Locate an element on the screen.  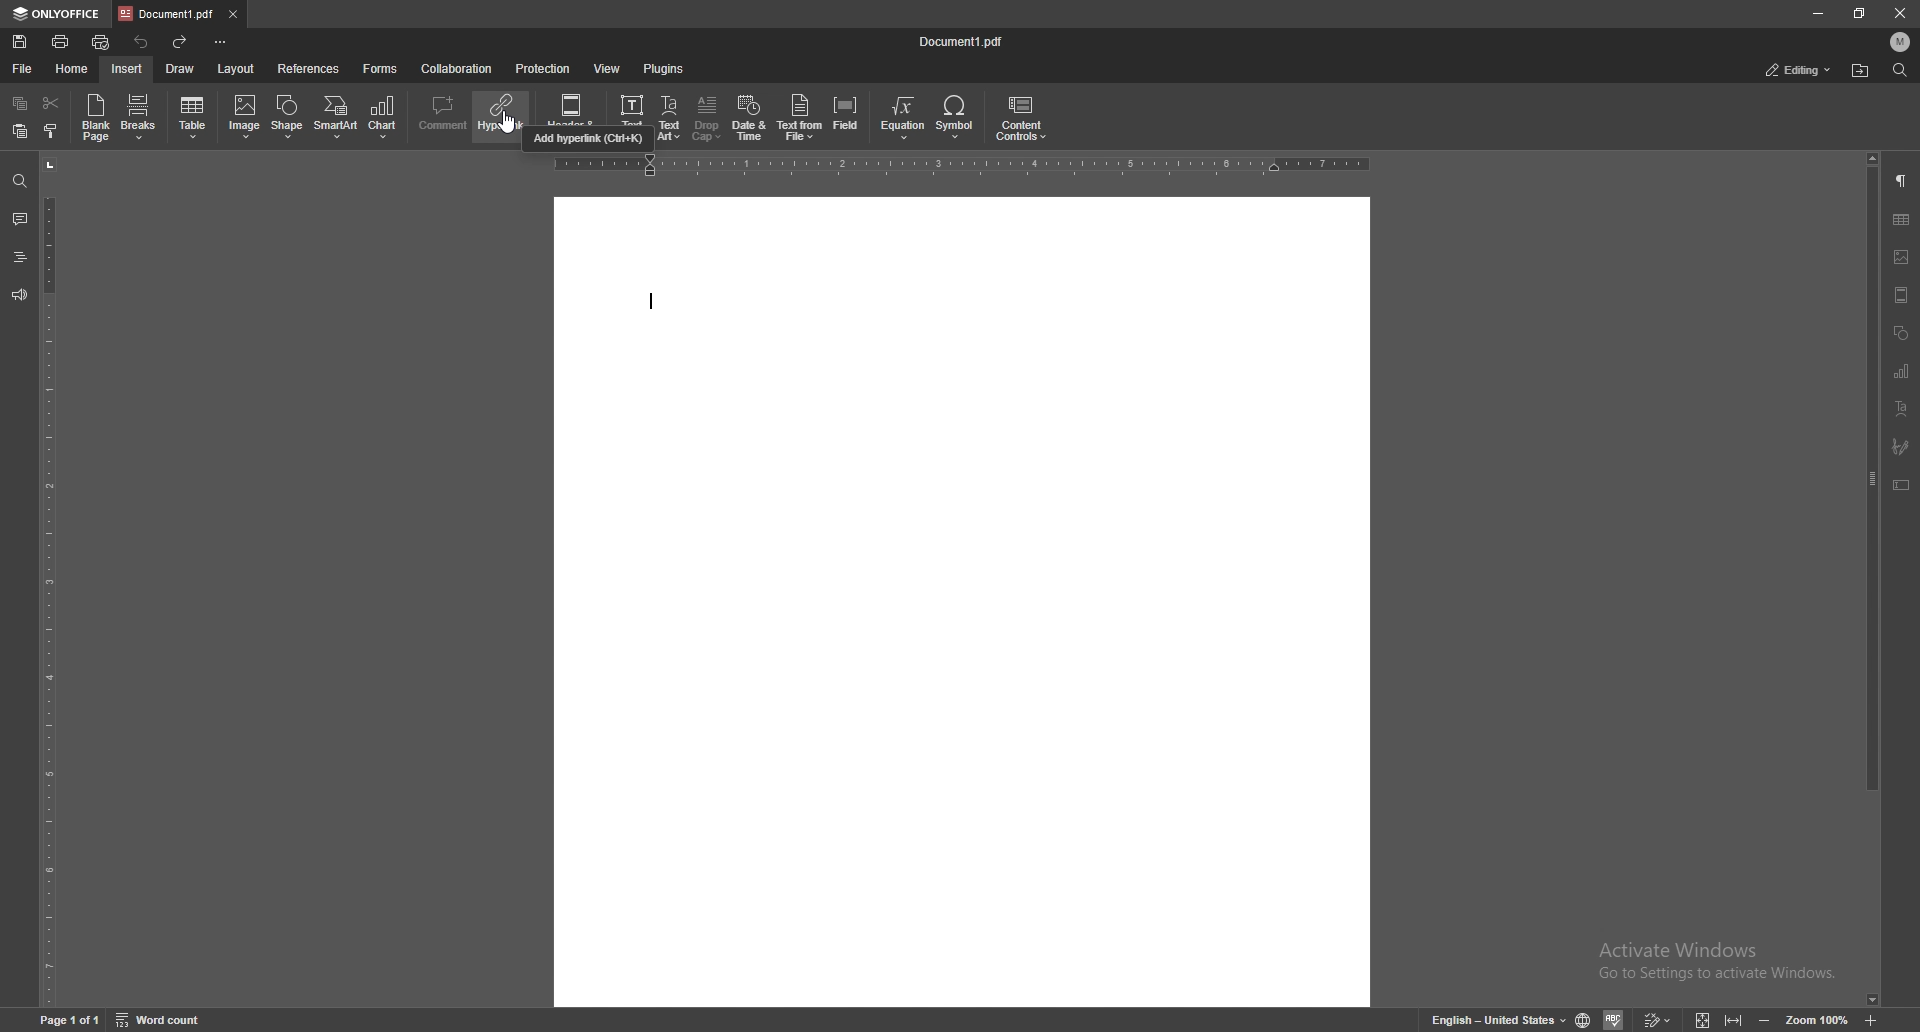
quick print is located at coordinates (104, 41).